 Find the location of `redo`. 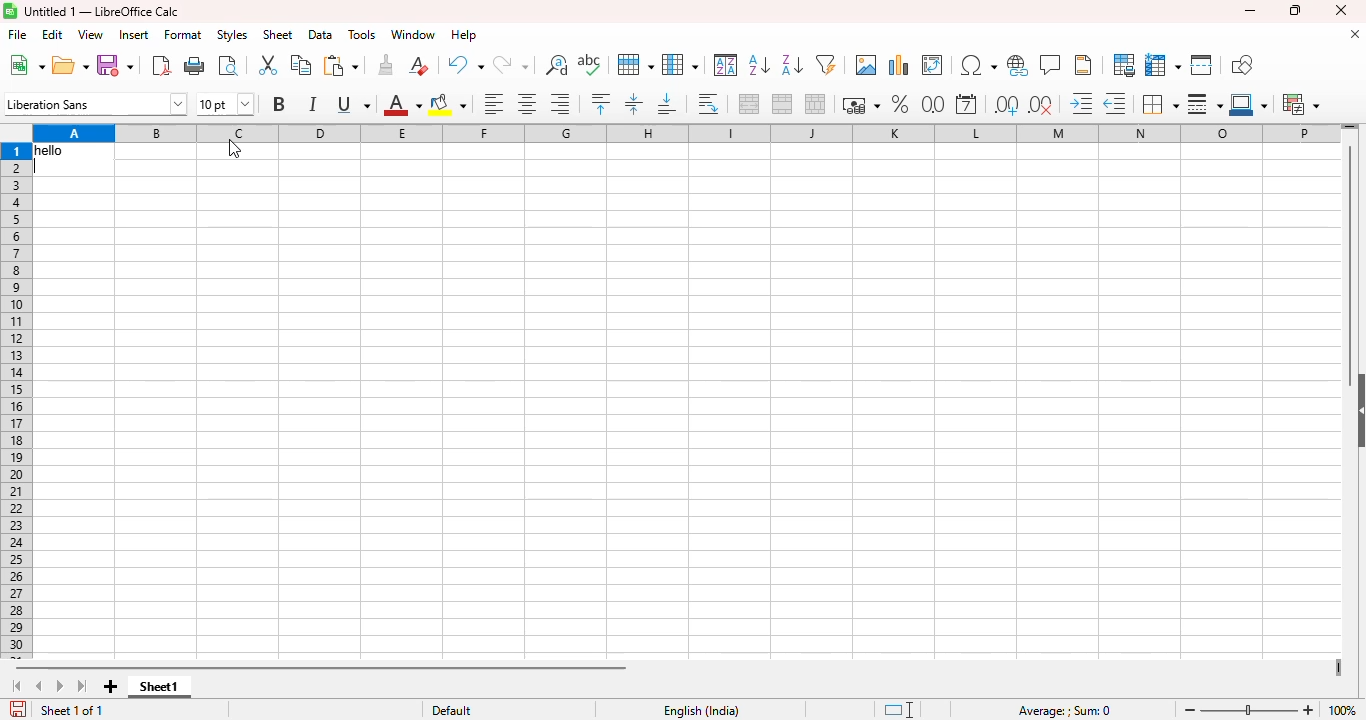

redo is located at coordinates (511, 66).